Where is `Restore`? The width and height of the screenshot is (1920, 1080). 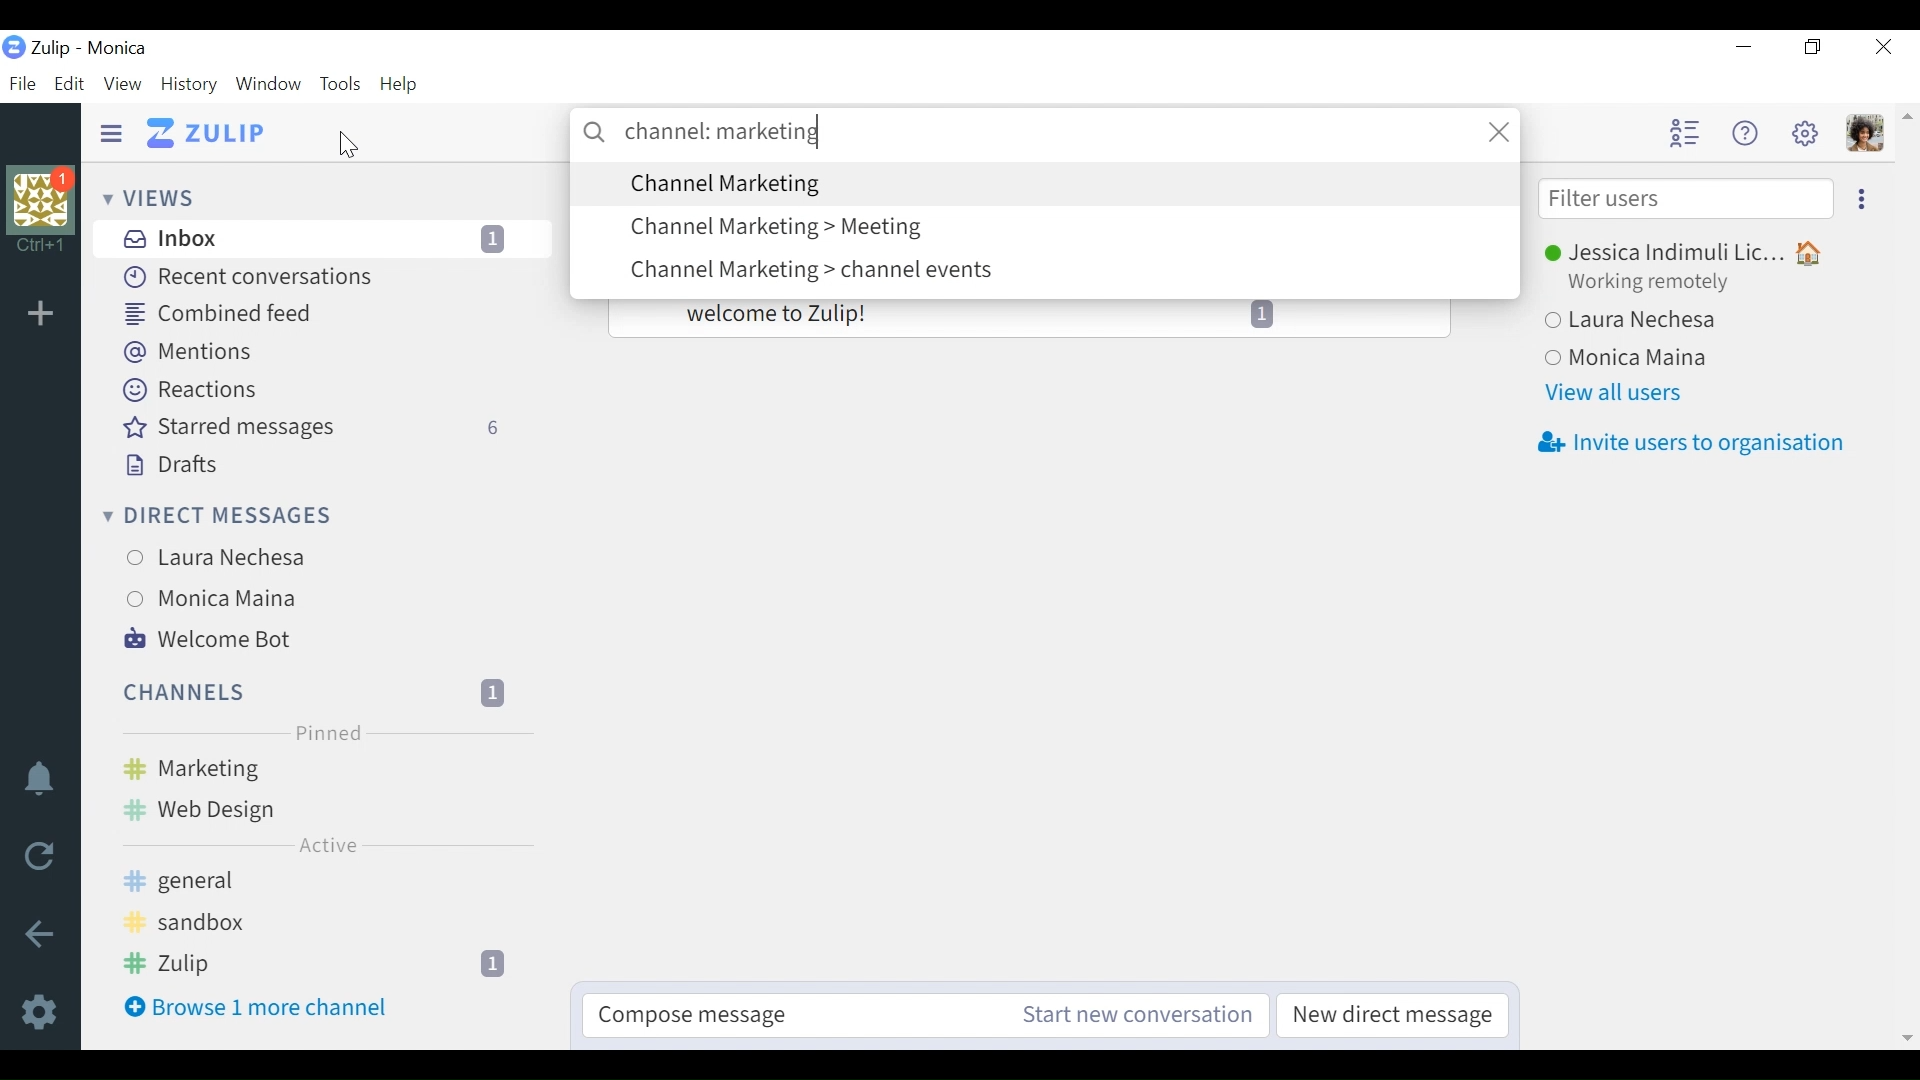
Restore is located at coordinates (1813, 47).